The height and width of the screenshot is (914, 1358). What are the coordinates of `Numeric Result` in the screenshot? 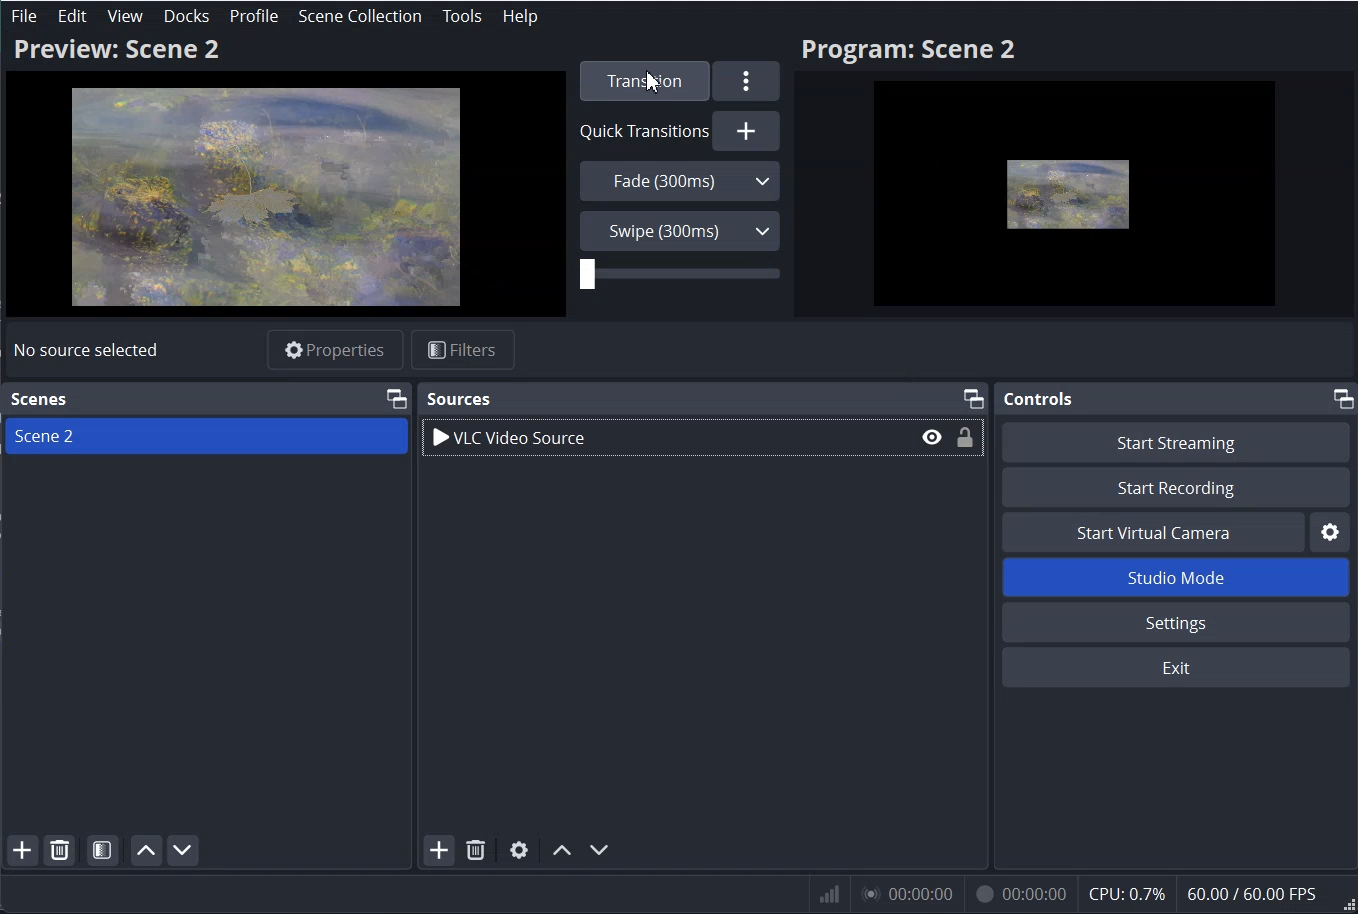 It's located at (1082, 892).